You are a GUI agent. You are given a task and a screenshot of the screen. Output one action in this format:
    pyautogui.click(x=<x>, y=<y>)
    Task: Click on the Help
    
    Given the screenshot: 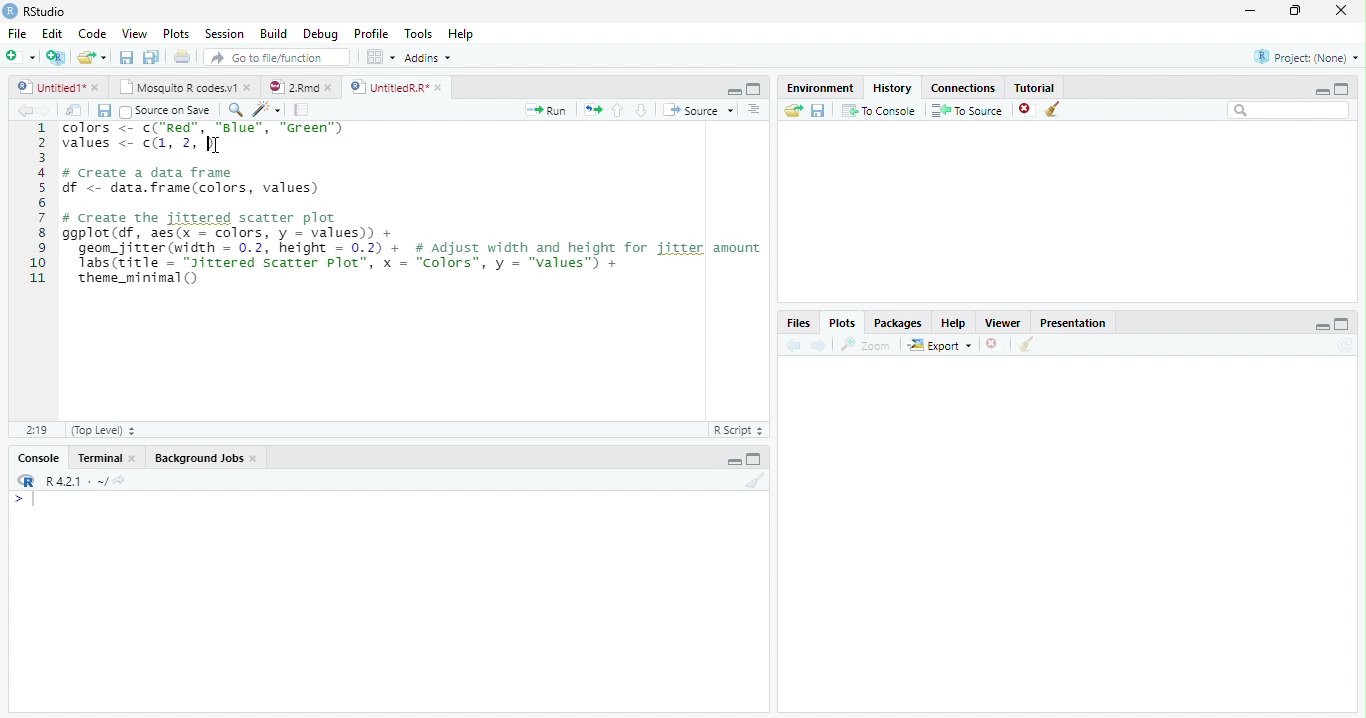 What is the action you would take?
    pyautogui.click(x=461, y=33)
    